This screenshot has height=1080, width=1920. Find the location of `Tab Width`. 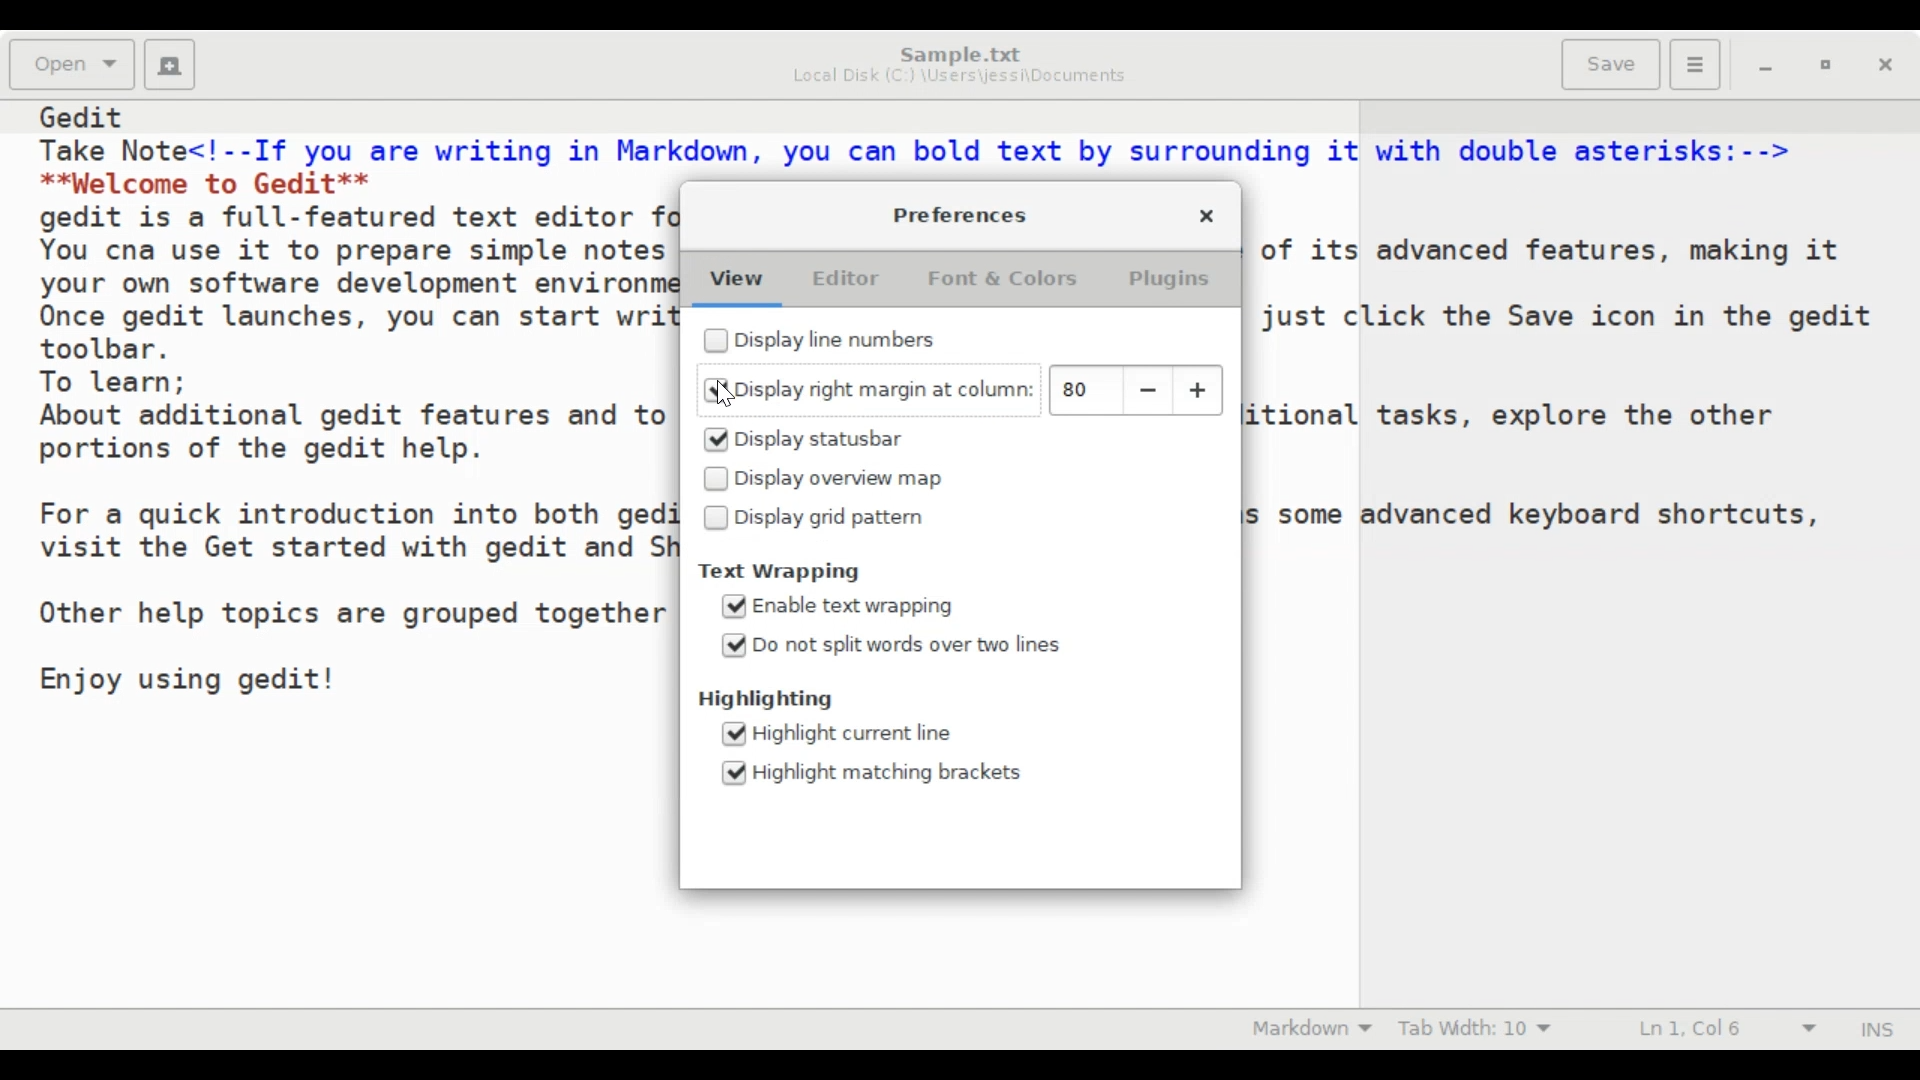

Tab Width is located at coordinates (1477, 1030).